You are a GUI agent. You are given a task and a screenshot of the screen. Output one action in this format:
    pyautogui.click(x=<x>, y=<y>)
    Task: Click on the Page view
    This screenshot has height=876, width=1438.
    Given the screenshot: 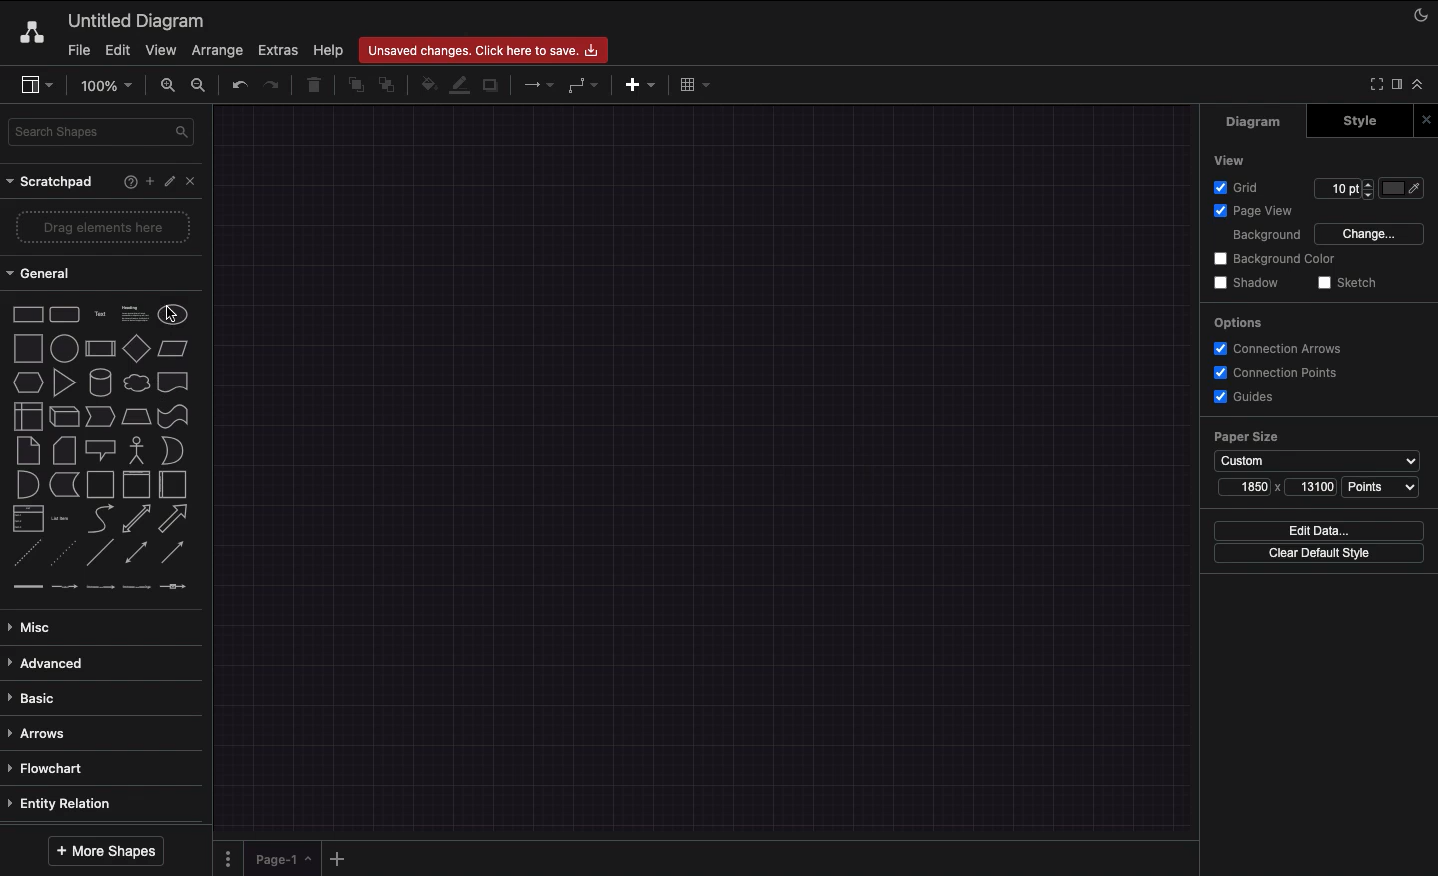 What is the action you would take?
    pyautogui.click(x=1250, y=212)
    